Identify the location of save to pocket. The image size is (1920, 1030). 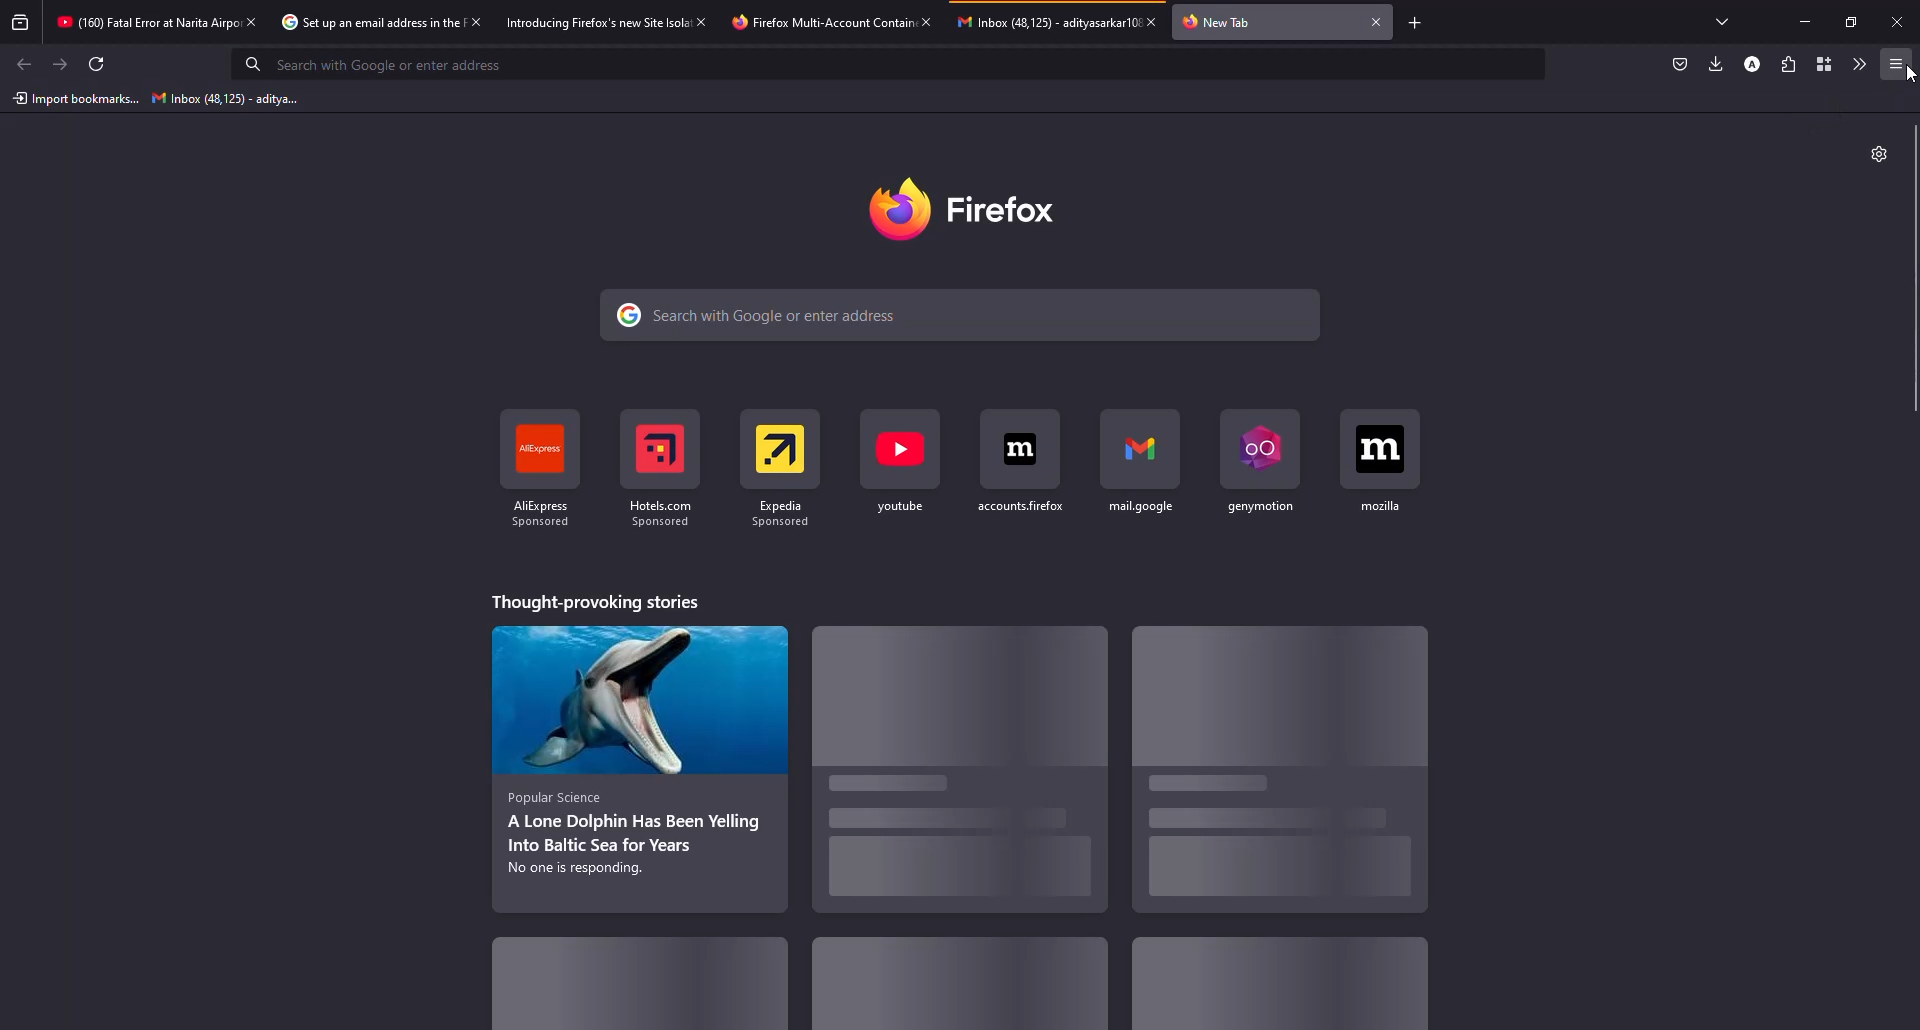
(1680, 64).